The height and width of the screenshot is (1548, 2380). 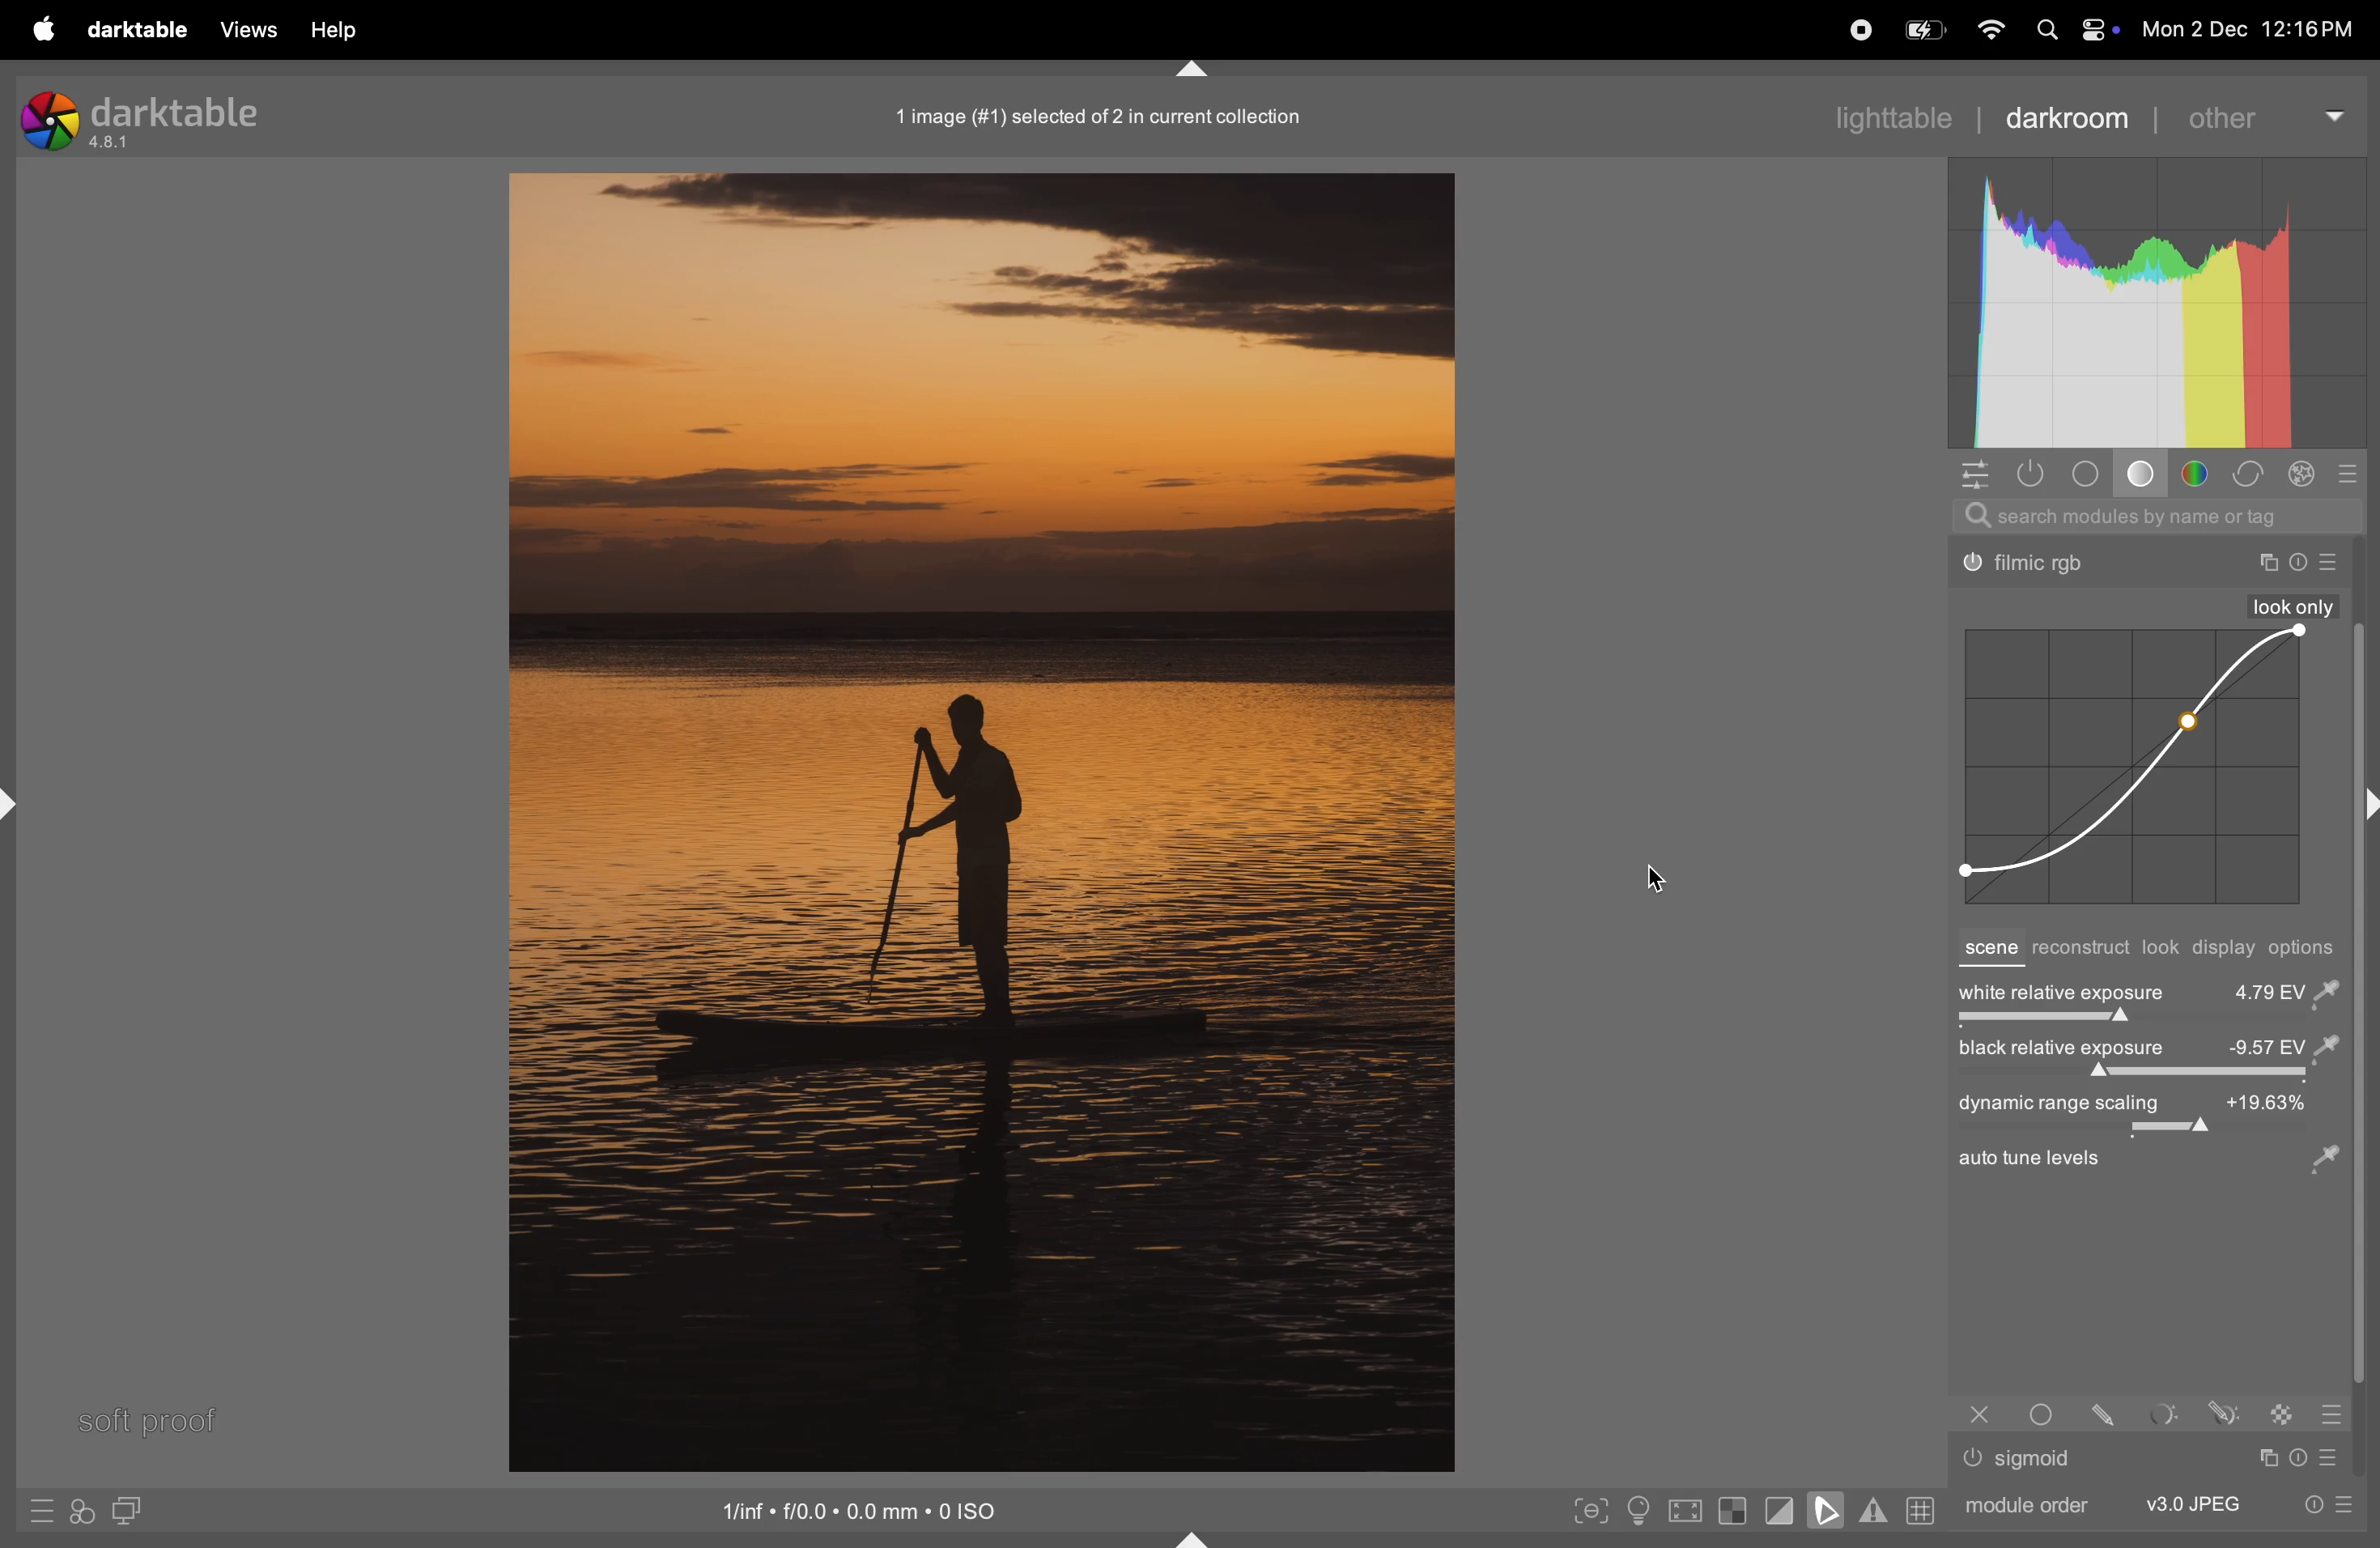 What do you see at coordinates (2308, 948) in the screenshot?
I see `options` at bounding box center [2308, 948].